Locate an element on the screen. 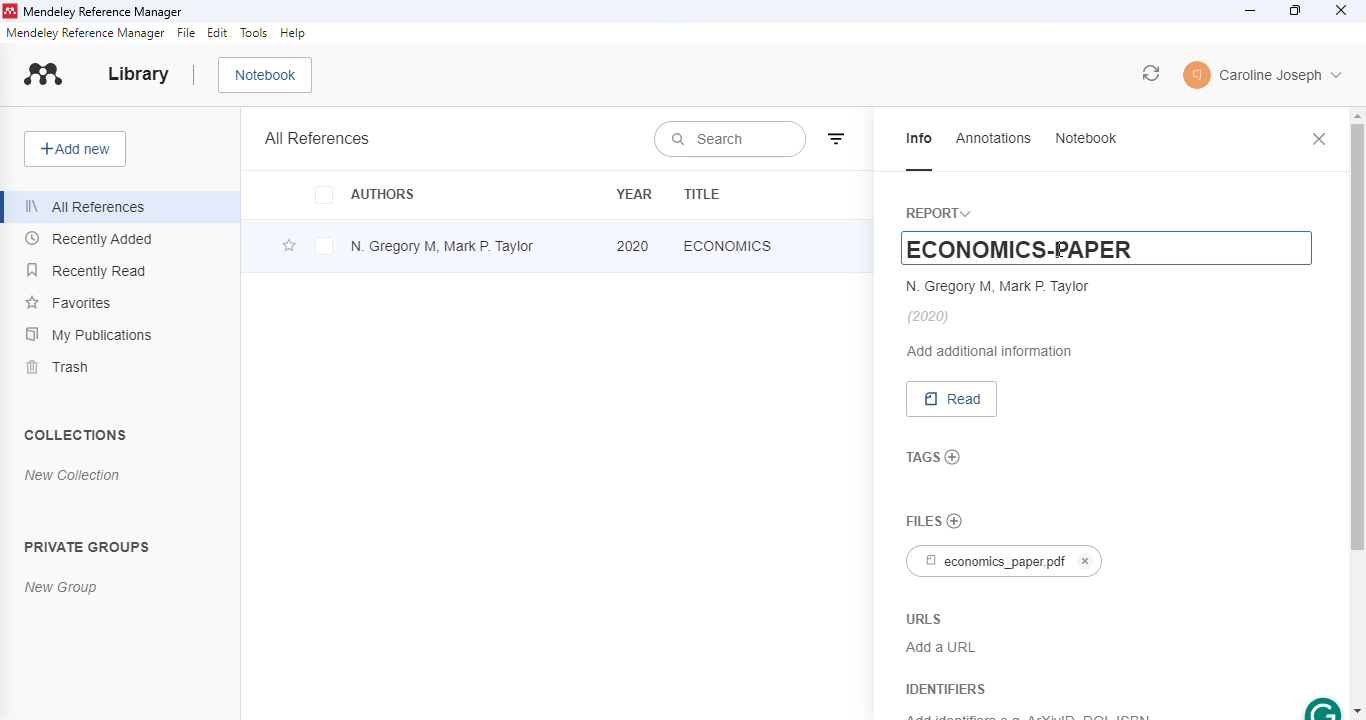 The height and width of the screenshot is (720, 1366). year is located at coordinates (634, 193).